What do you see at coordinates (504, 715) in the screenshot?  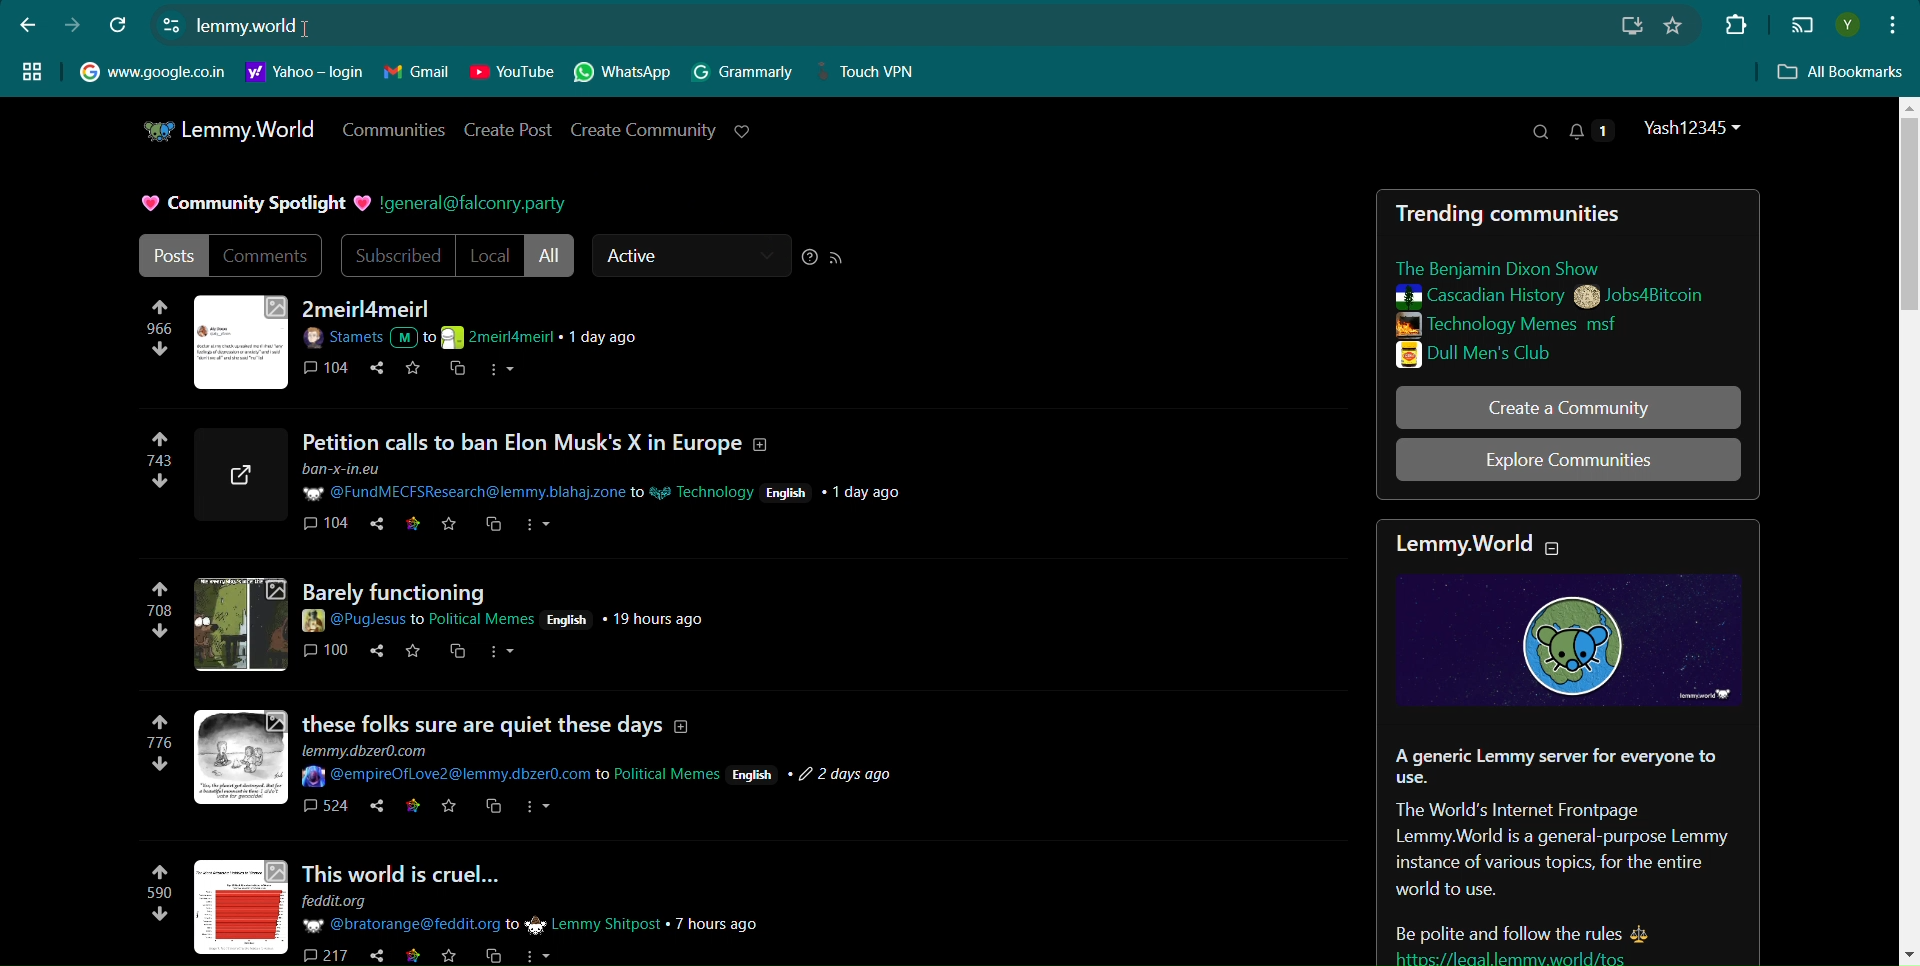 I see `these folks sure are quiet these days` at bounding box center [504, 715].